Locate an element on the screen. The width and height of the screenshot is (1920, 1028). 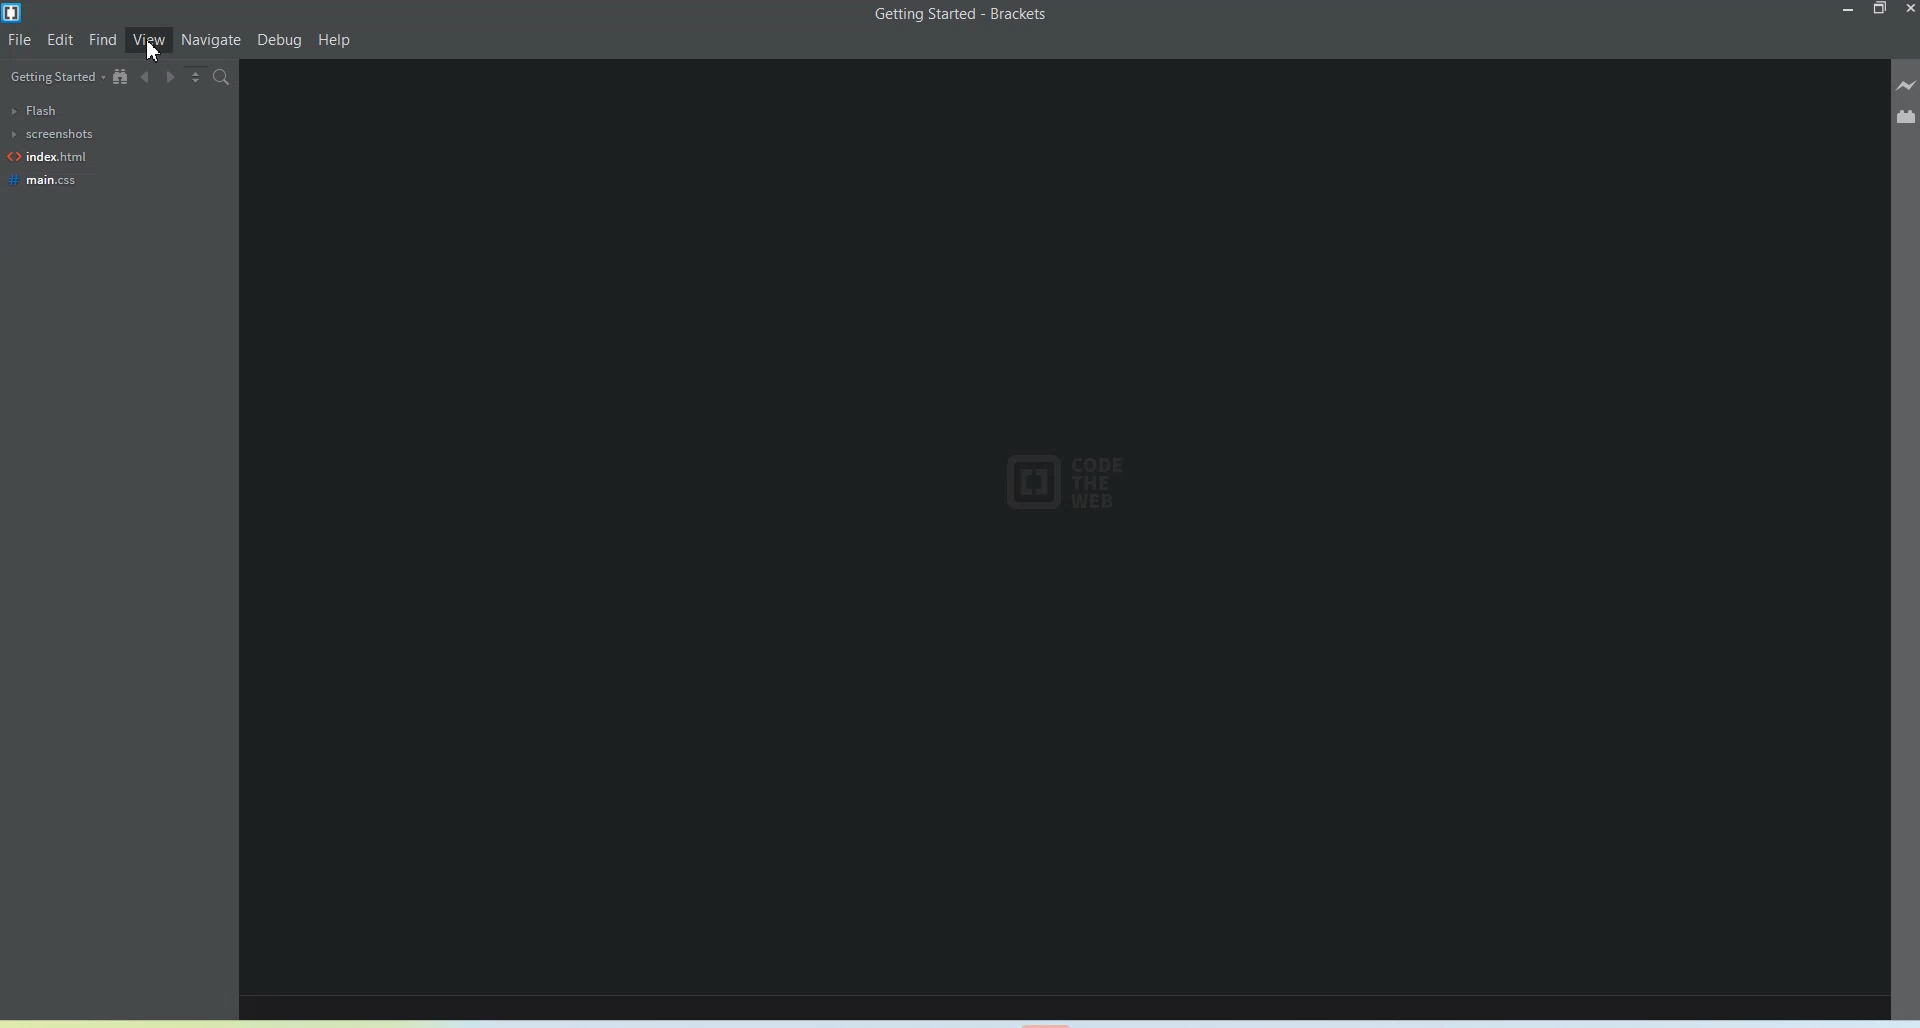
cursor is located at coordinates (154, 51).